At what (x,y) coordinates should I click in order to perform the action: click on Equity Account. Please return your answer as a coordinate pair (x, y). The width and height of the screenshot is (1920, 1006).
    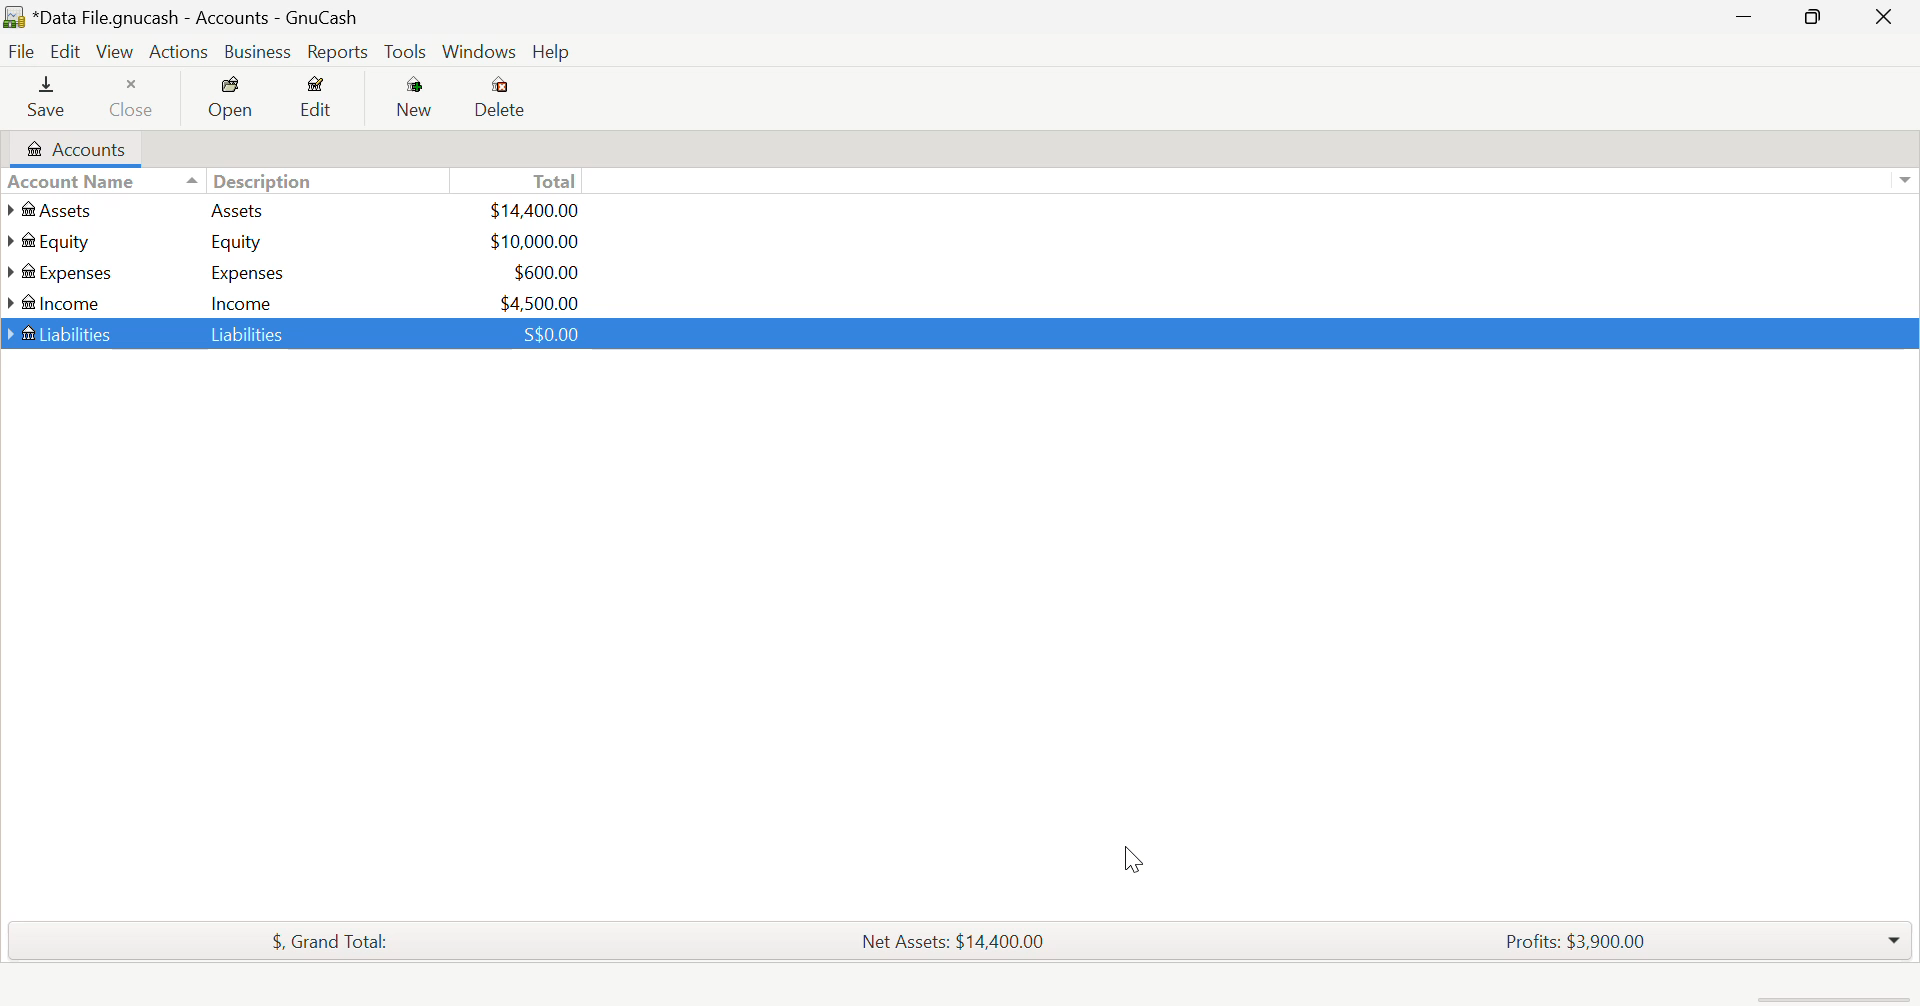
    Looking at the image, I should click on (55, 237).